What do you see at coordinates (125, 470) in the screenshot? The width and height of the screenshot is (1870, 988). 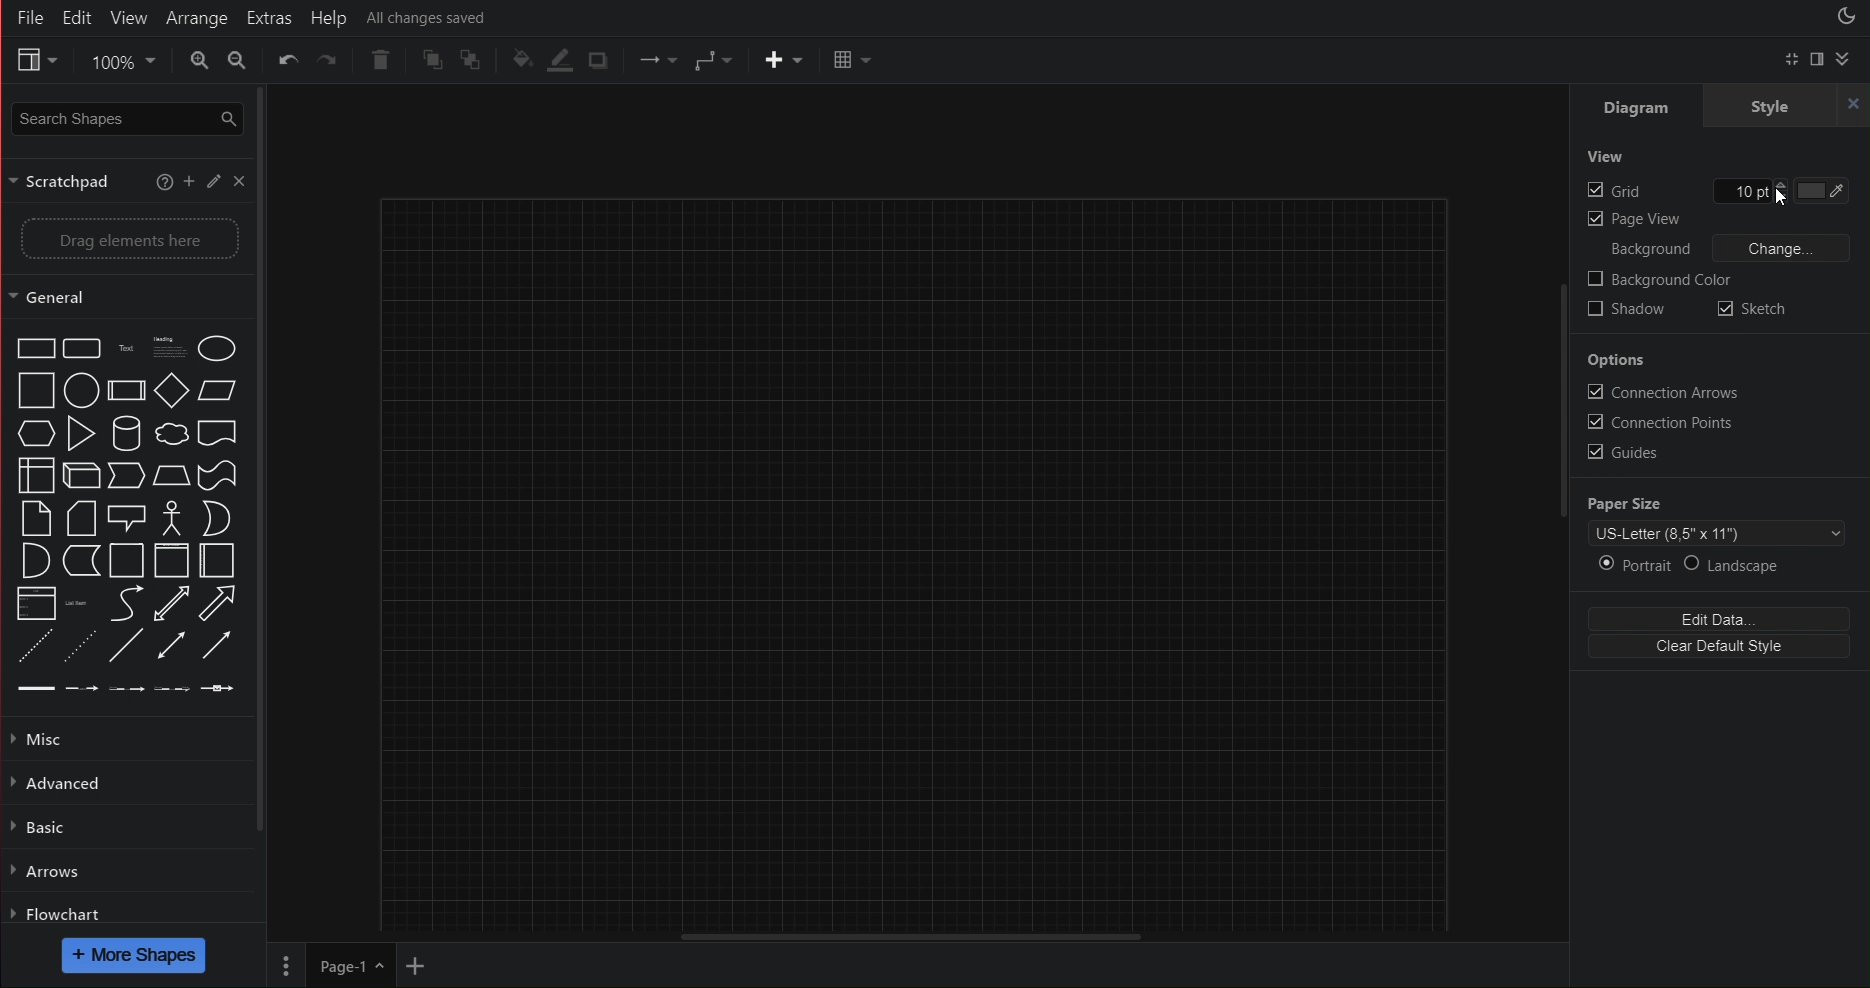 I see `arrow` at bounding box center [125, 470].